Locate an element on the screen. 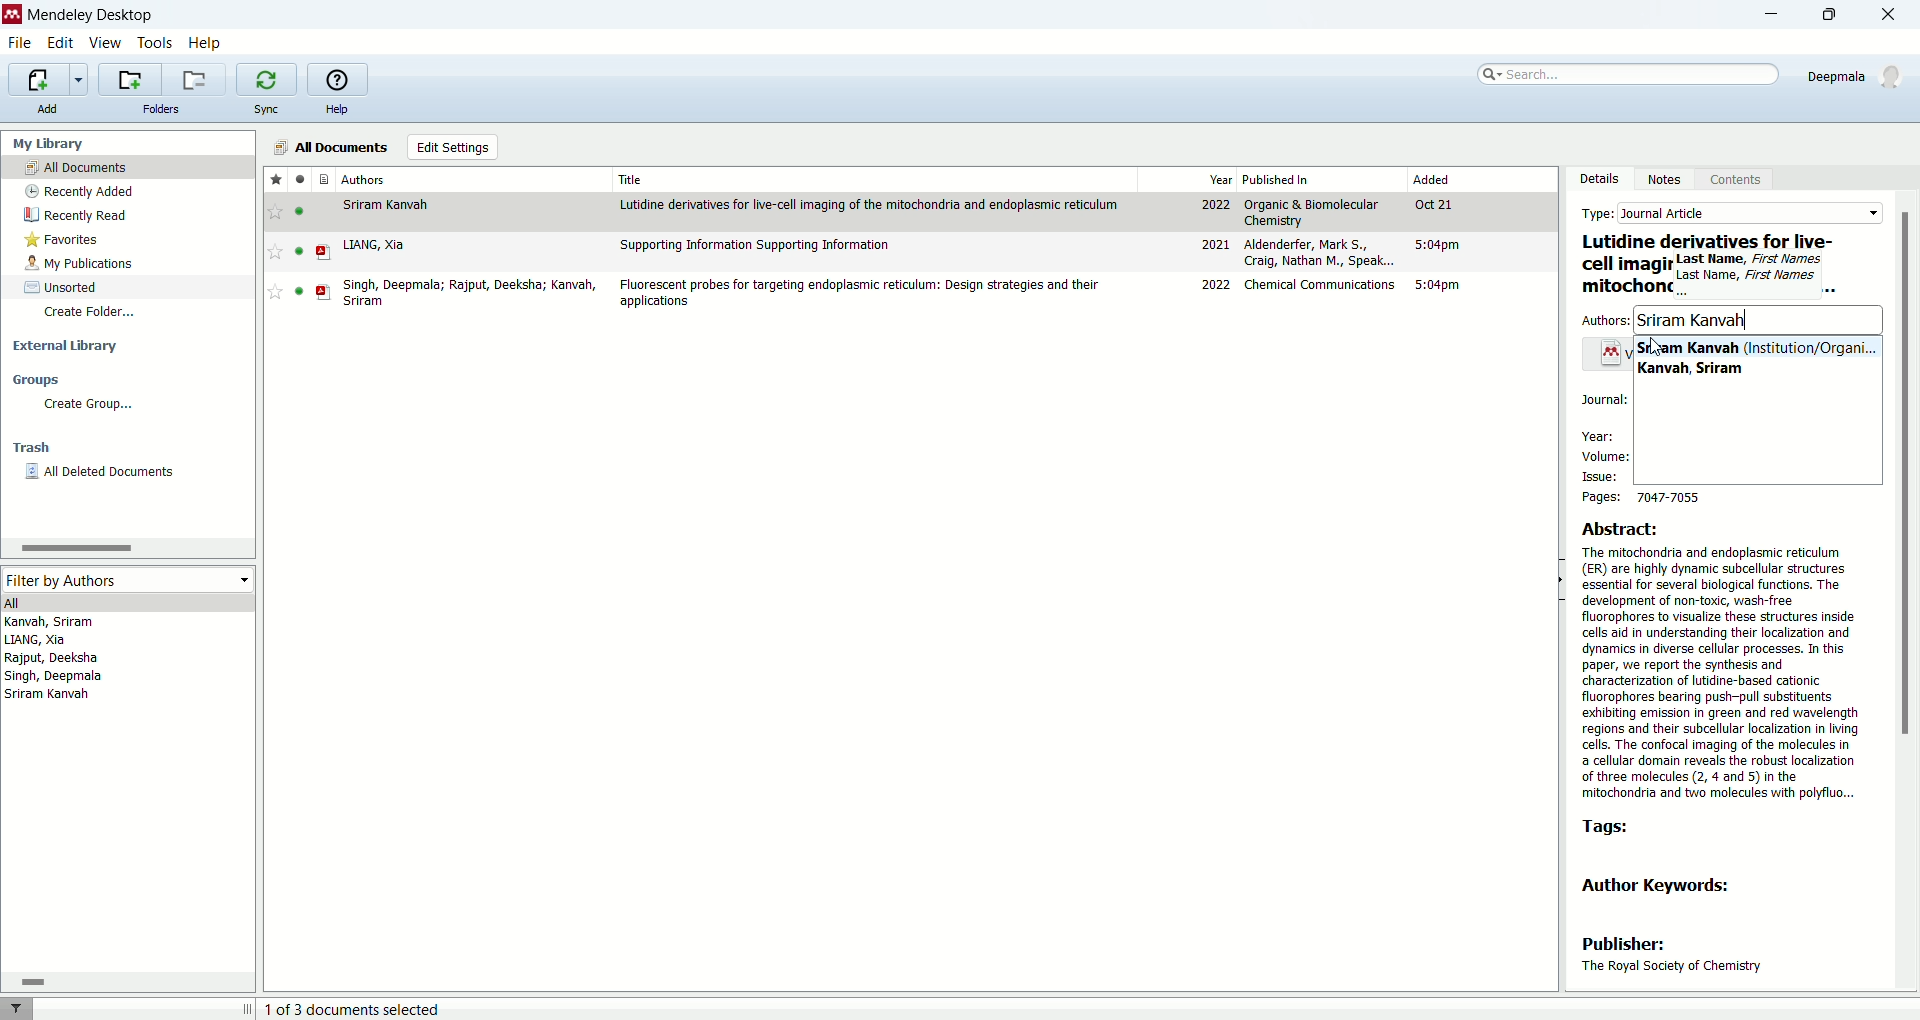  Sriram Kanvah is located at coordinates (52, 694).